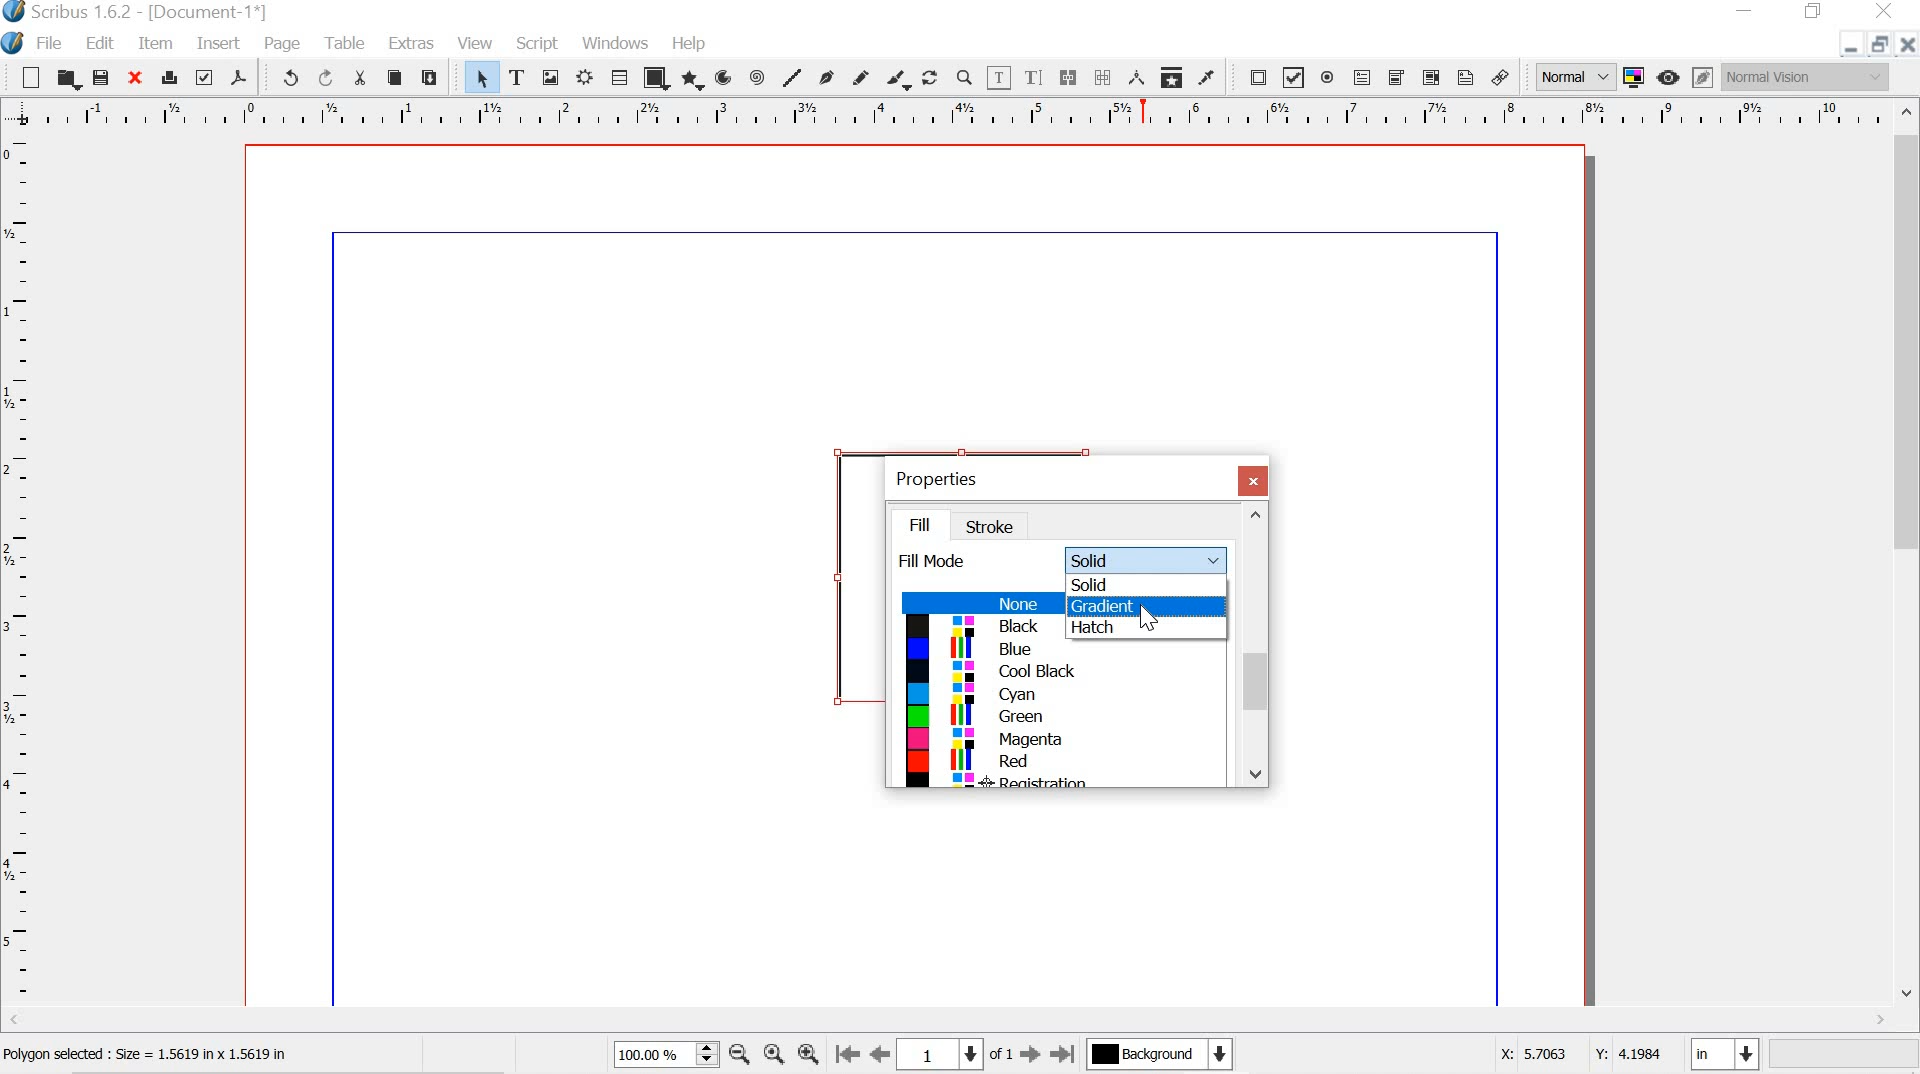 Image resolution: width=1920 pixels, height=1074 pixels. Describe the element at coordinates (946, 1053) in the screenshot. I see `1` at that location.